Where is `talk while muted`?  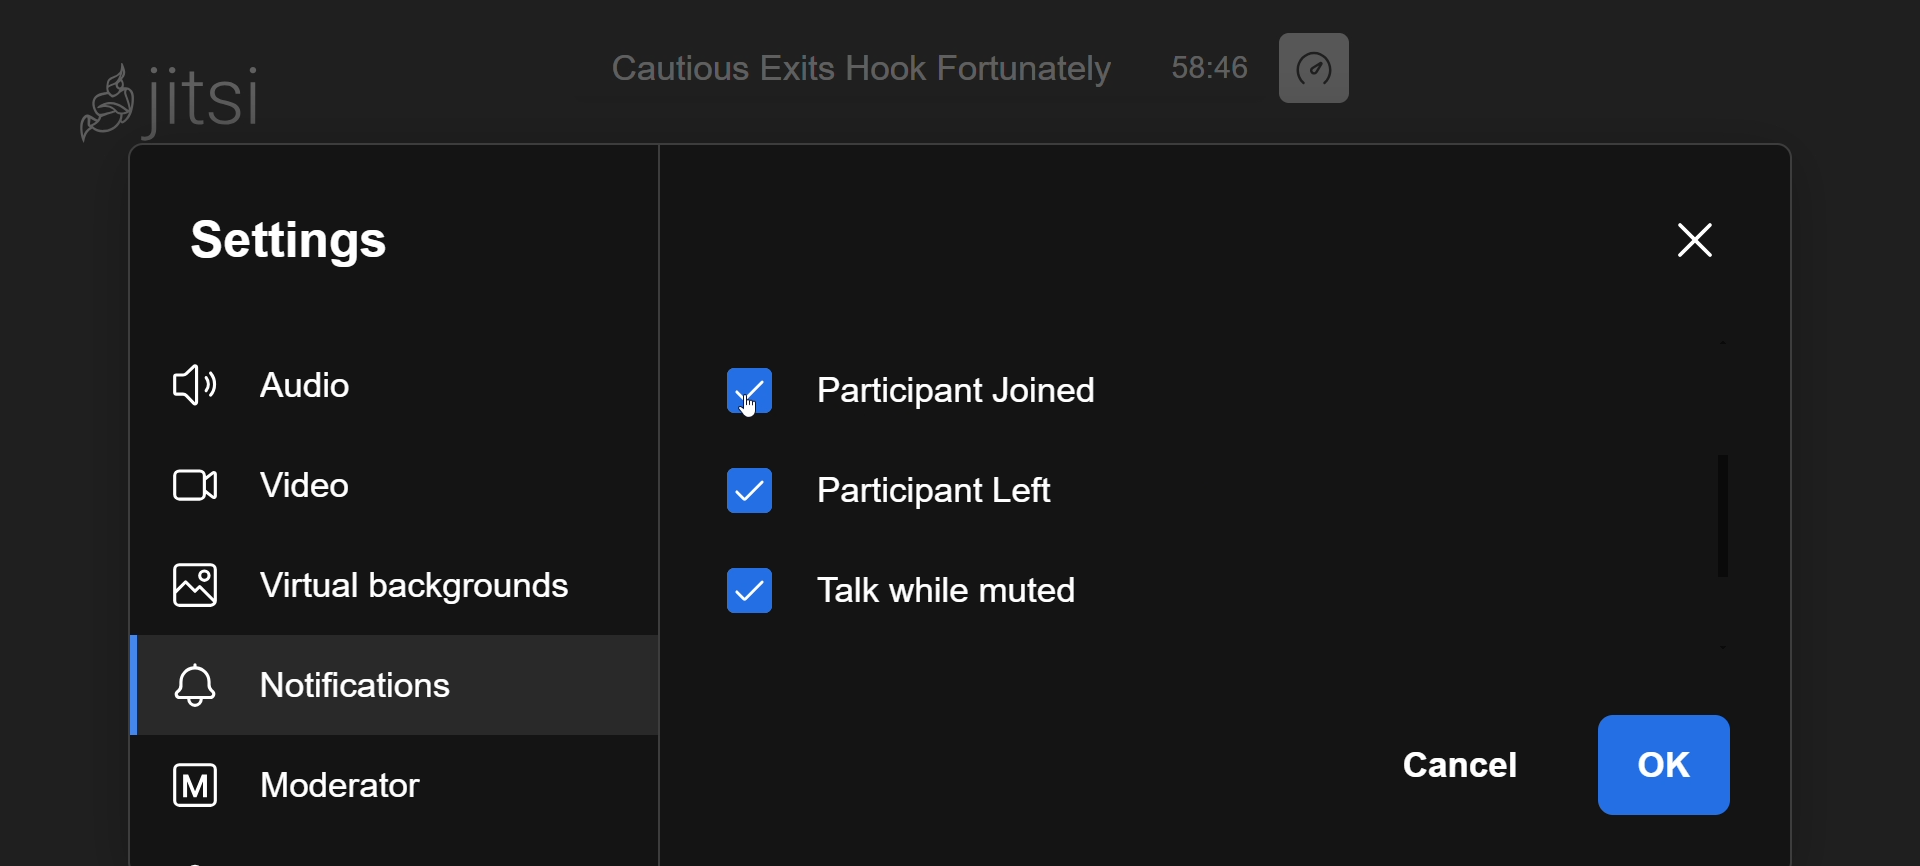 talk while muted is located at coordinates (931, 589).